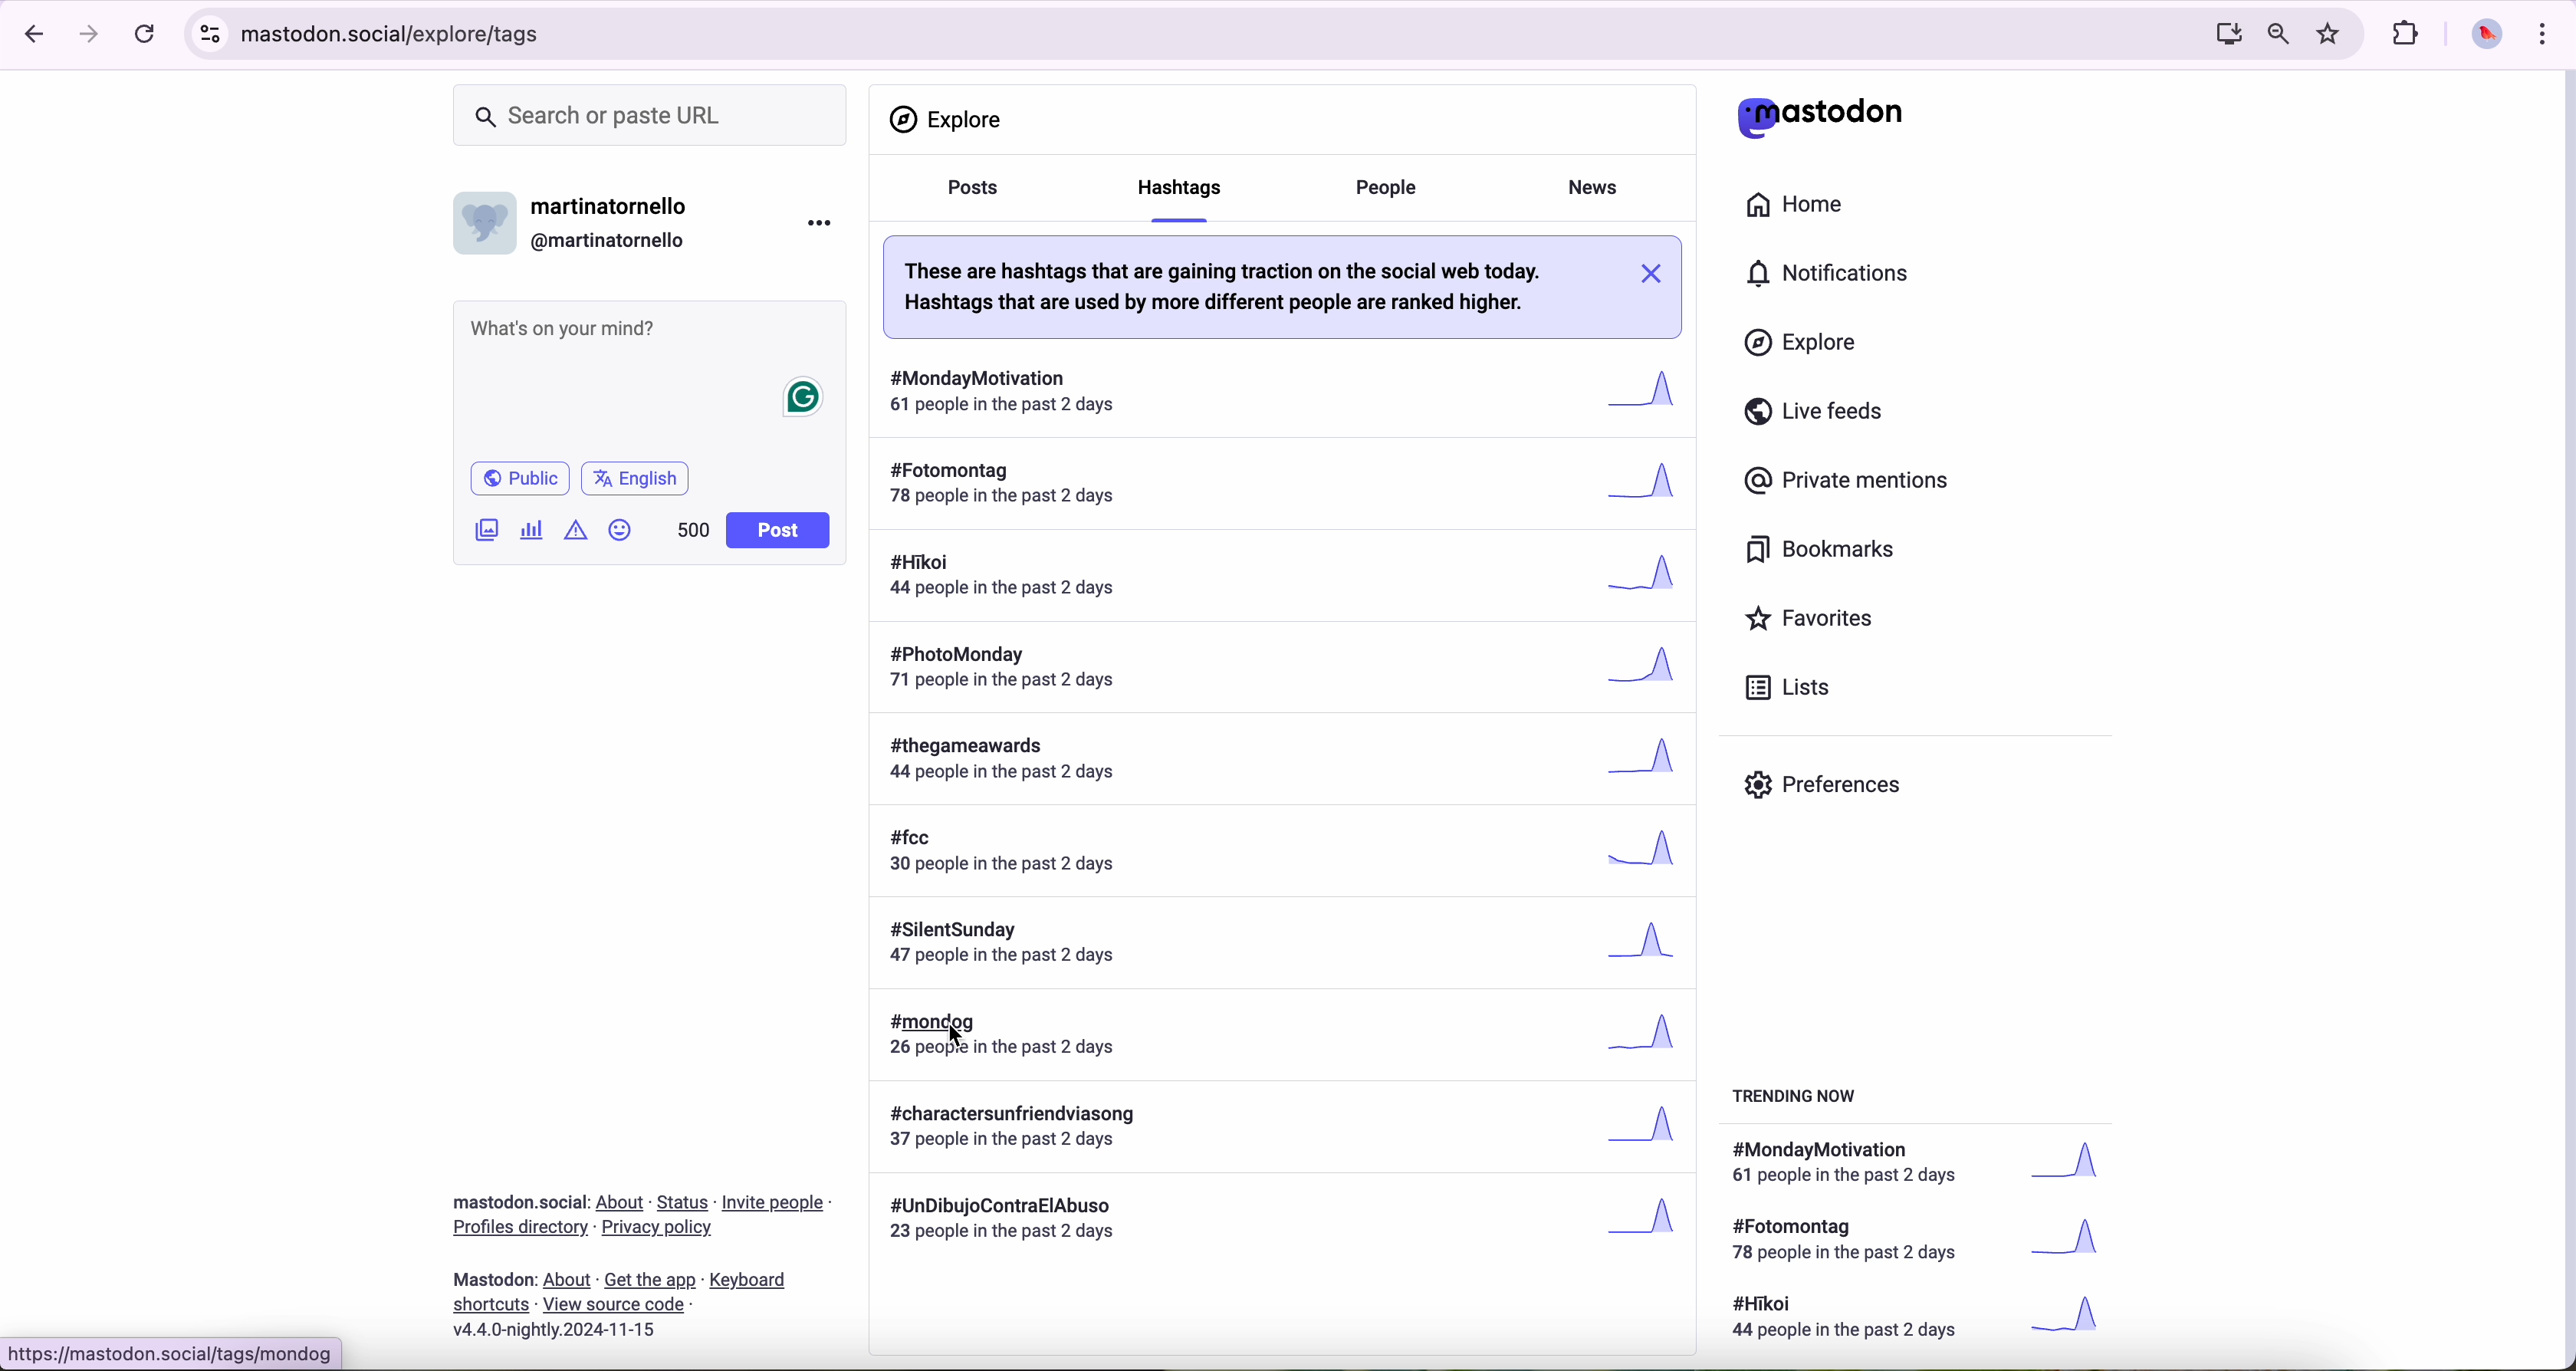  What do you see at coordinates (554, 1331) in the screenshot?
I see `version` at bounding box center [554, 1331].